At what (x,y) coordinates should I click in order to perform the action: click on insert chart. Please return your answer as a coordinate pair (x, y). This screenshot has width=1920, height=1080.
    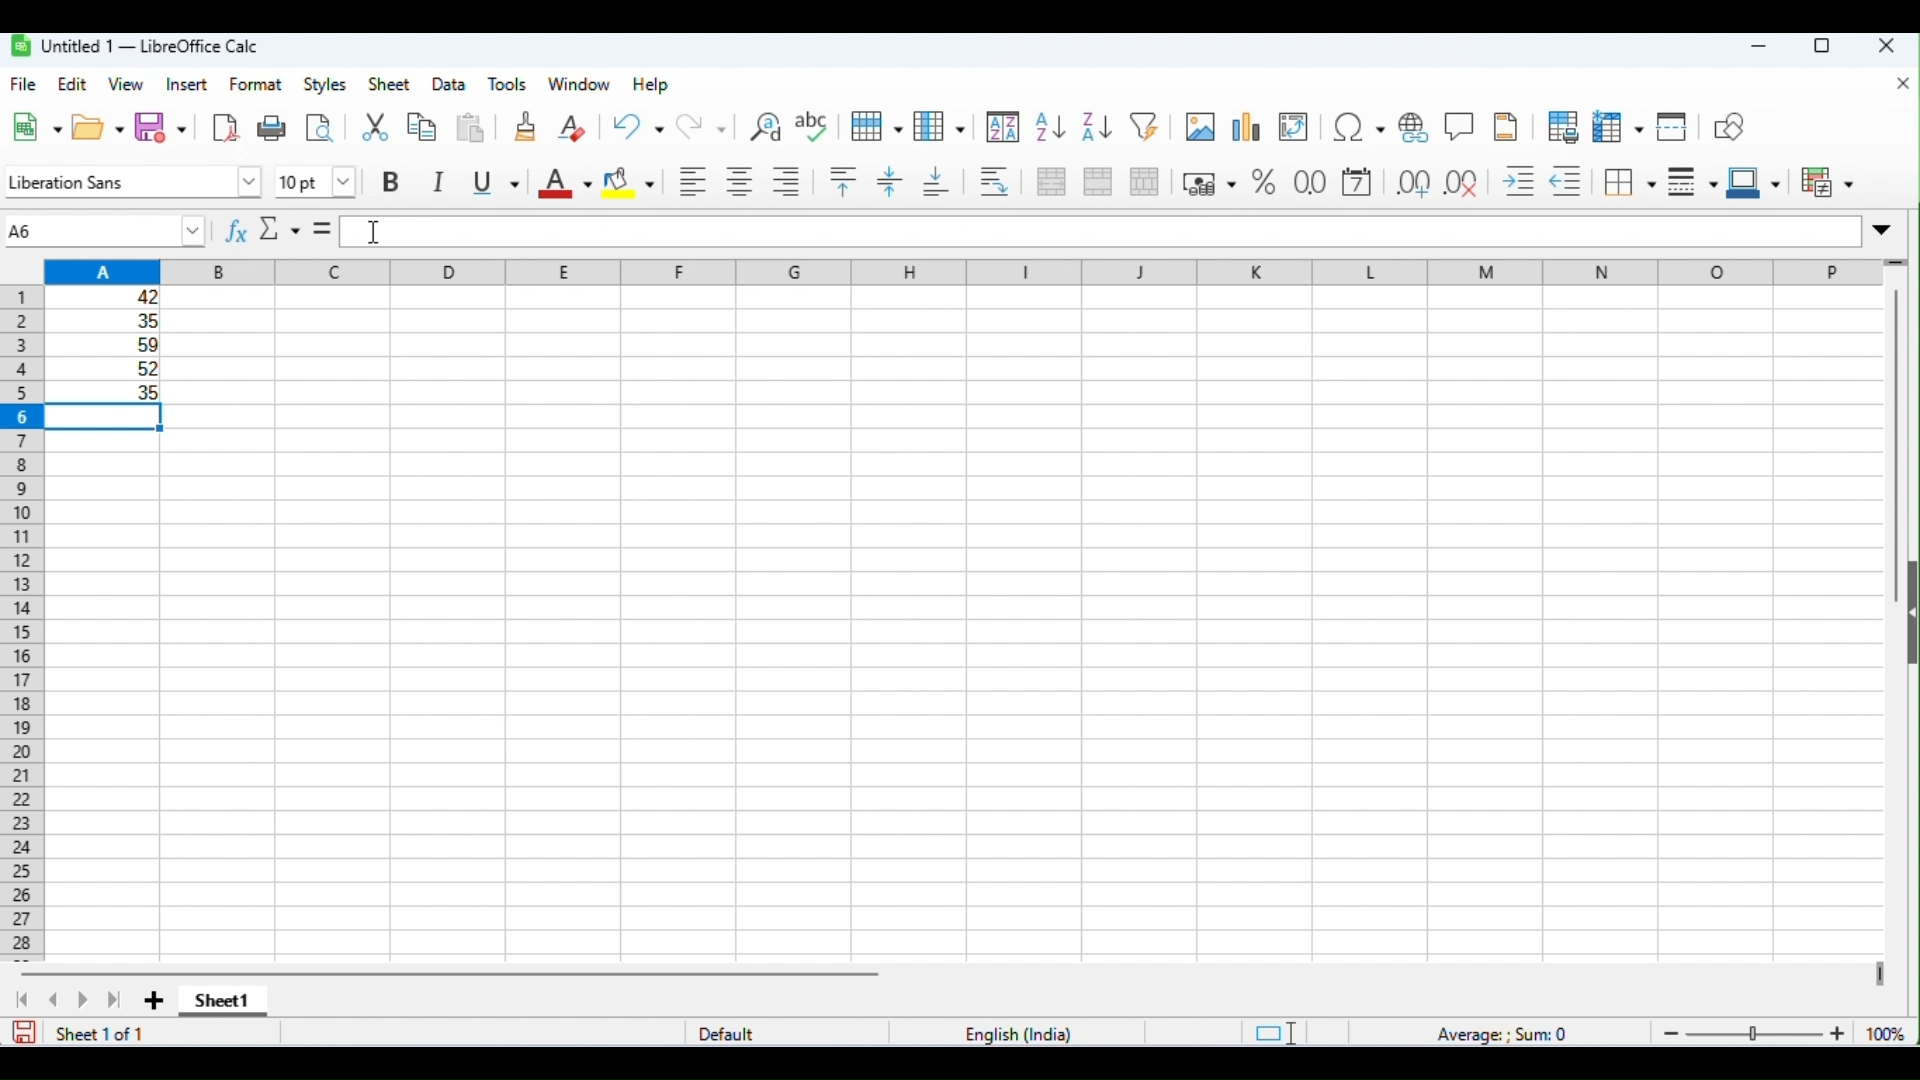
    Looking at the image, I should click on (1244, 127).